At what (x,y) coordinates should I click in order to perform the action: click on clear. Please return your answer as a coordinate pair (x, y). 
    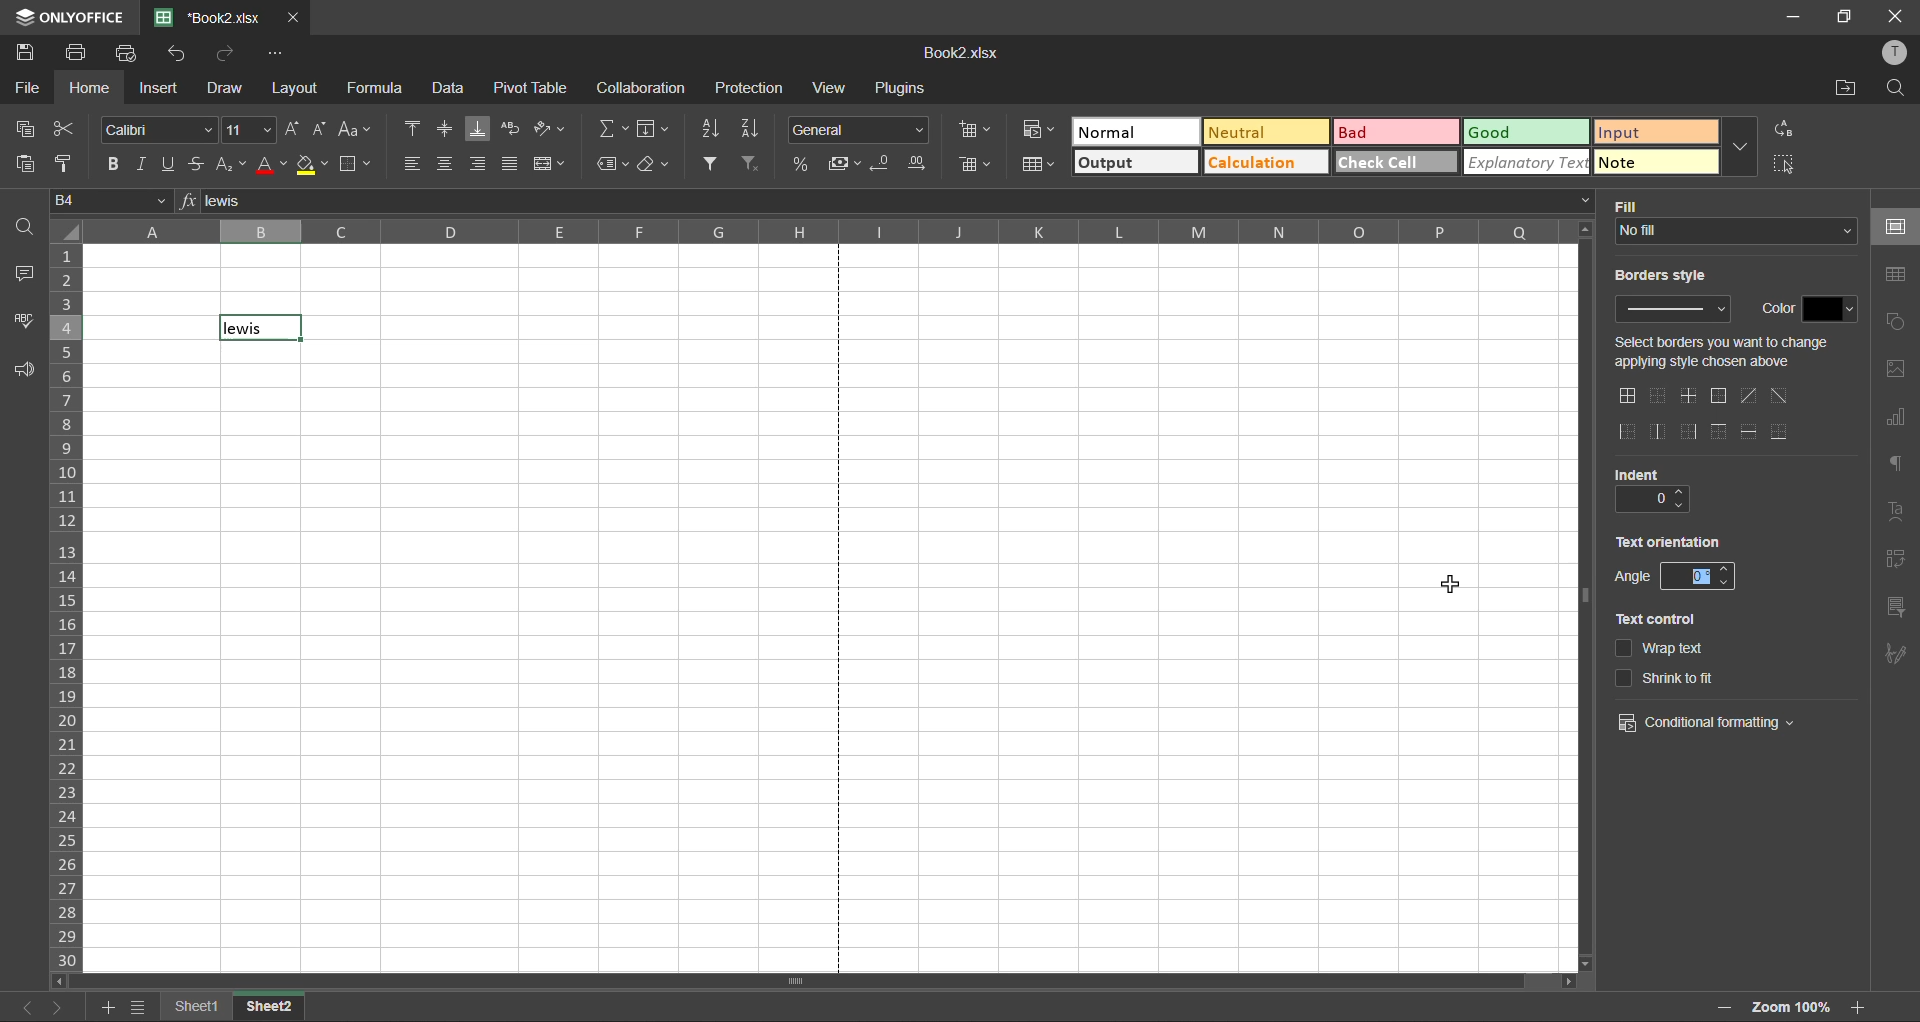
    Looking at the image, I should click on (652, 166).